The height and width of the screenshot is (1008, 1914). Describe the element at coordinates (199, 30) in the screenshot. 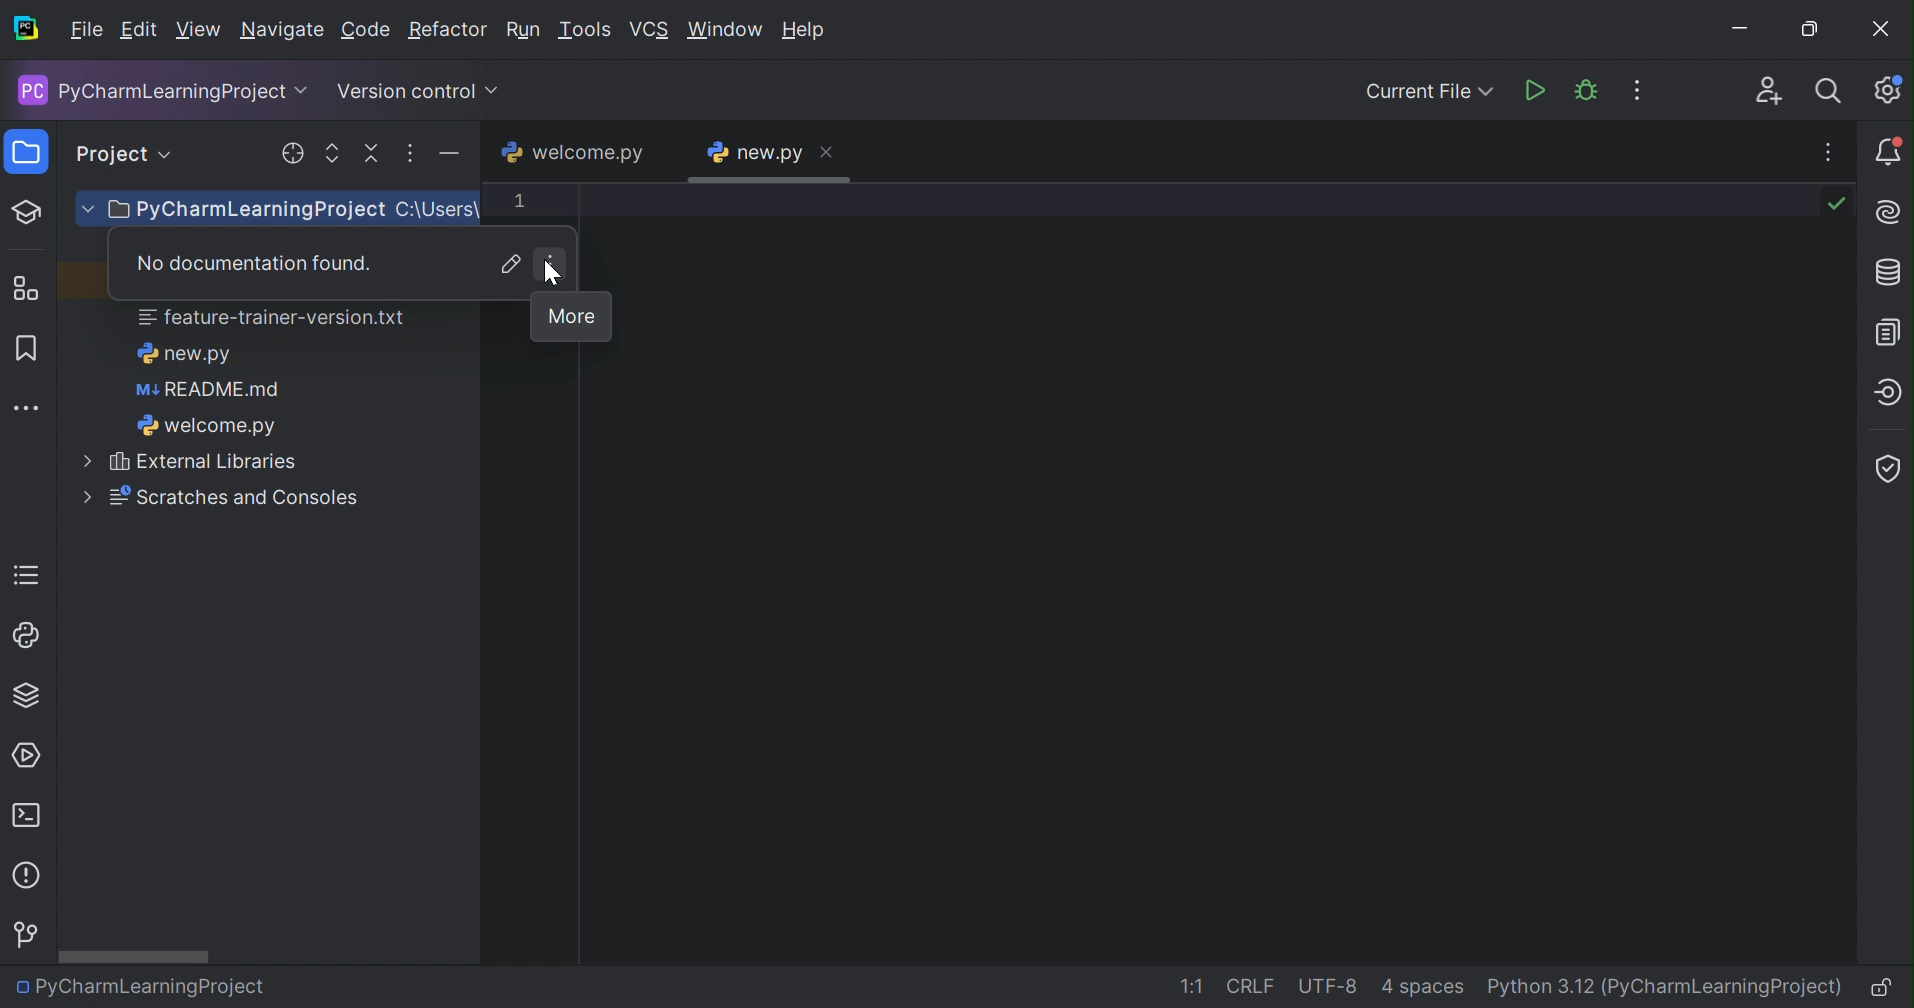

I see `View` at that location.